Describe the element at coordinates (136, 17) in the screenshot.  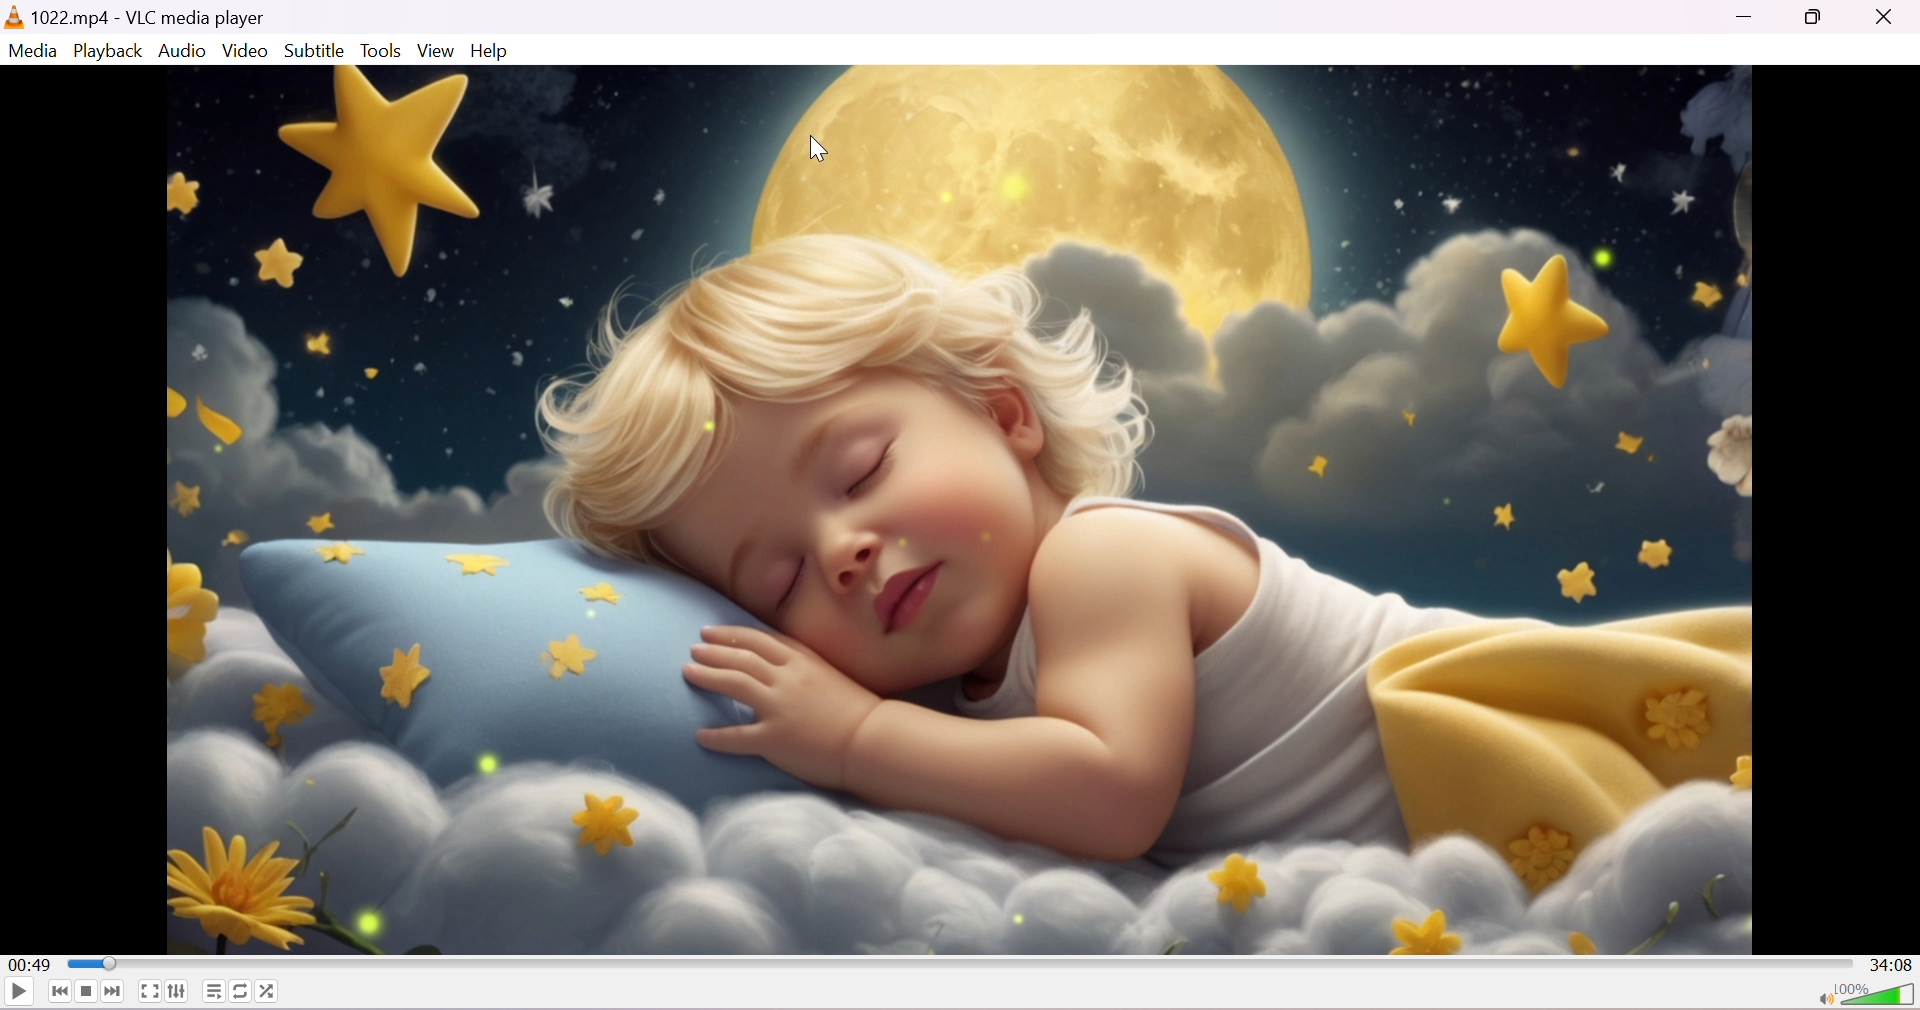
I see `1022.MP4 - VLC media player` at that location.